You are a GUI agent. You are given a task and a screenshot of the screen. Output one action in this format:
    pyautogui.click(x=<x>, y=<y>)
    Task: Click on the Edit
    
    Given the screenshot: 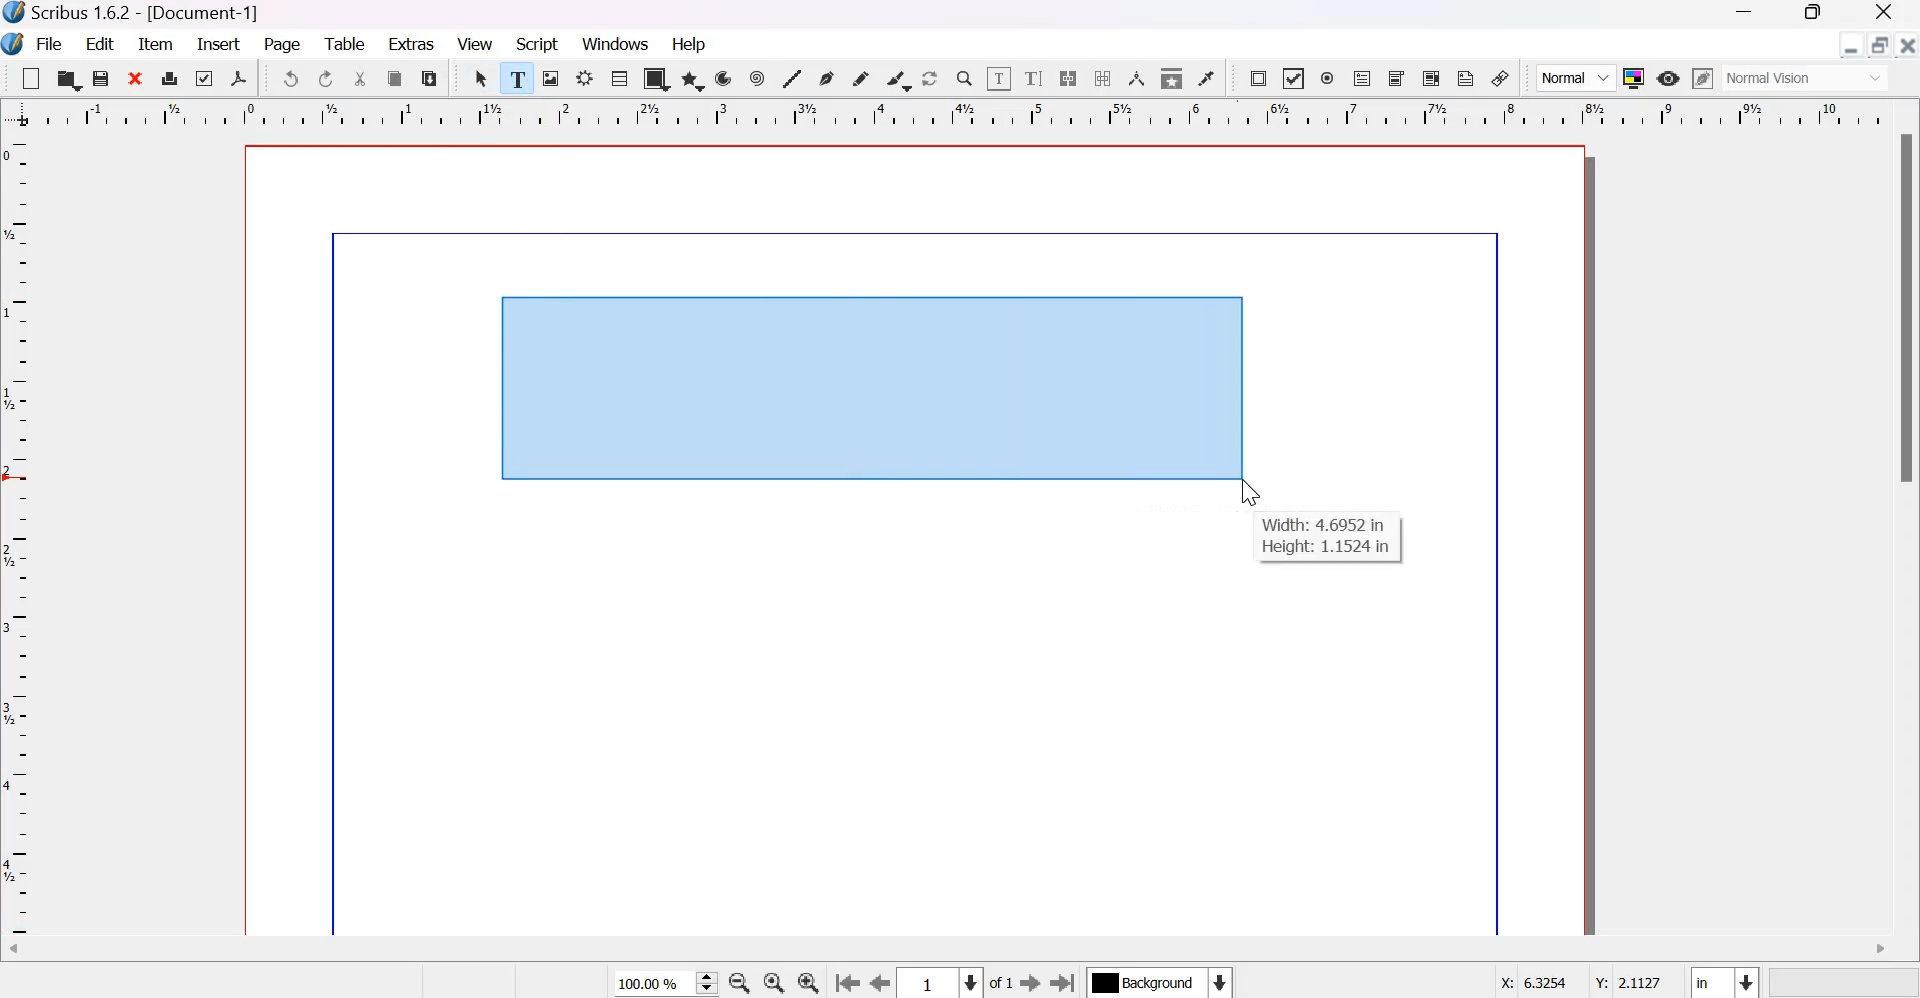 What is the action you would take?
    pyautogui.click(x=102, y=43)
    